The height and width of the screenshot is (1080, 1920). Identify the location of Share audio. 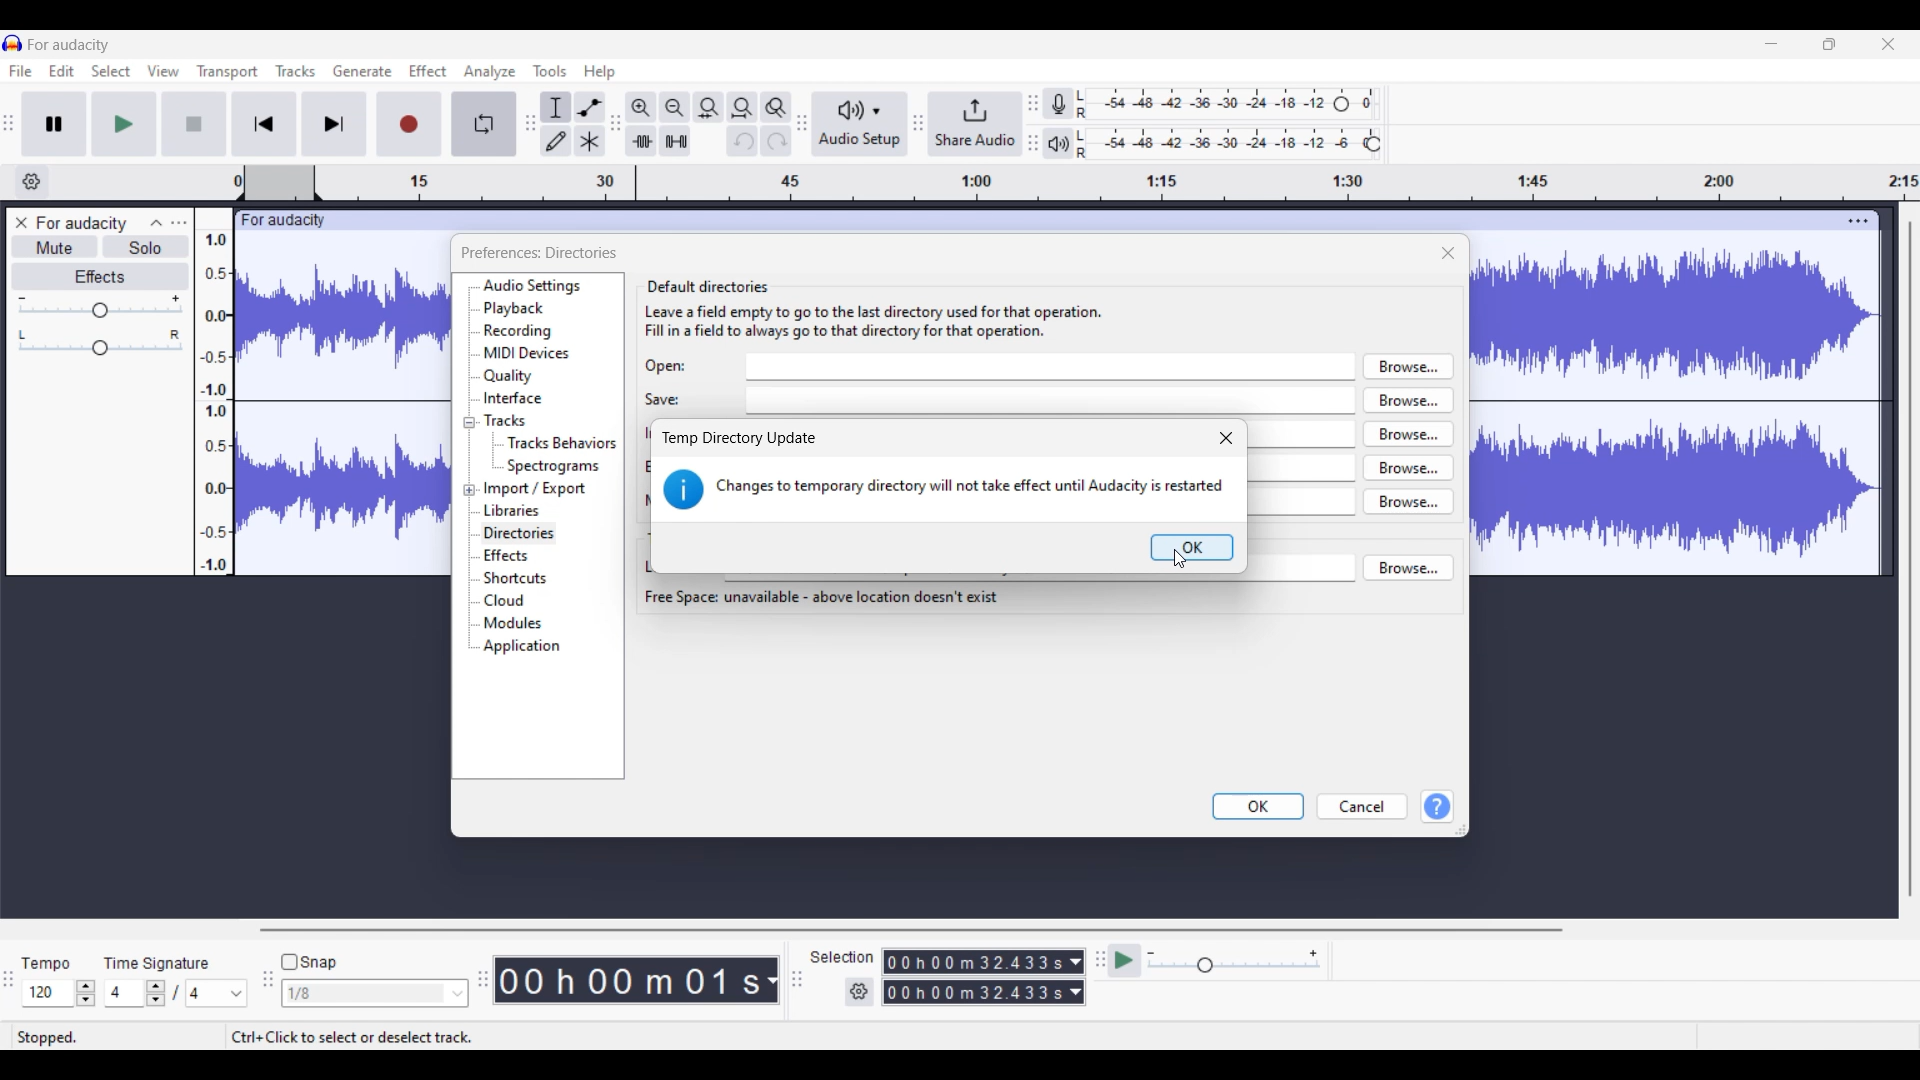
(976, 123).